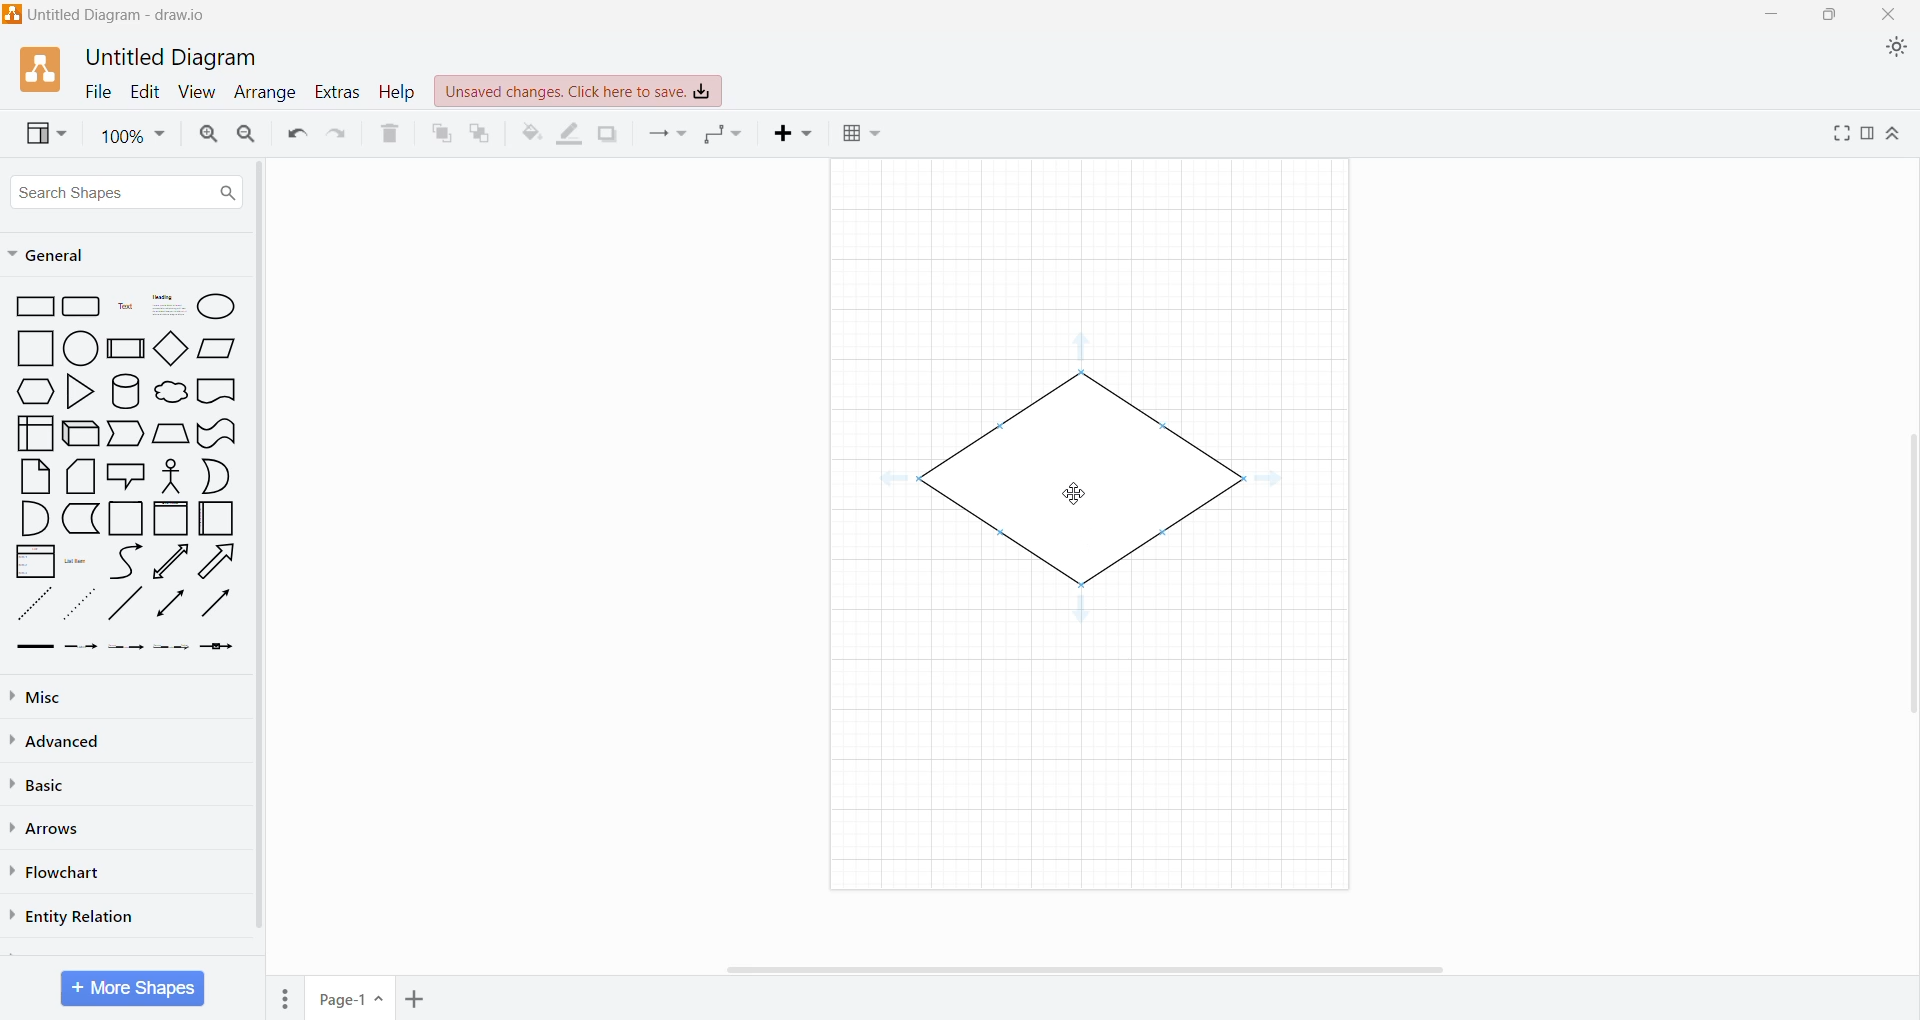 This screenshot has height=1020, width=1920. What do you see at coordinates (108, 16) in the screenshot?
I see `Application Name` at bounding box center [108, 16].